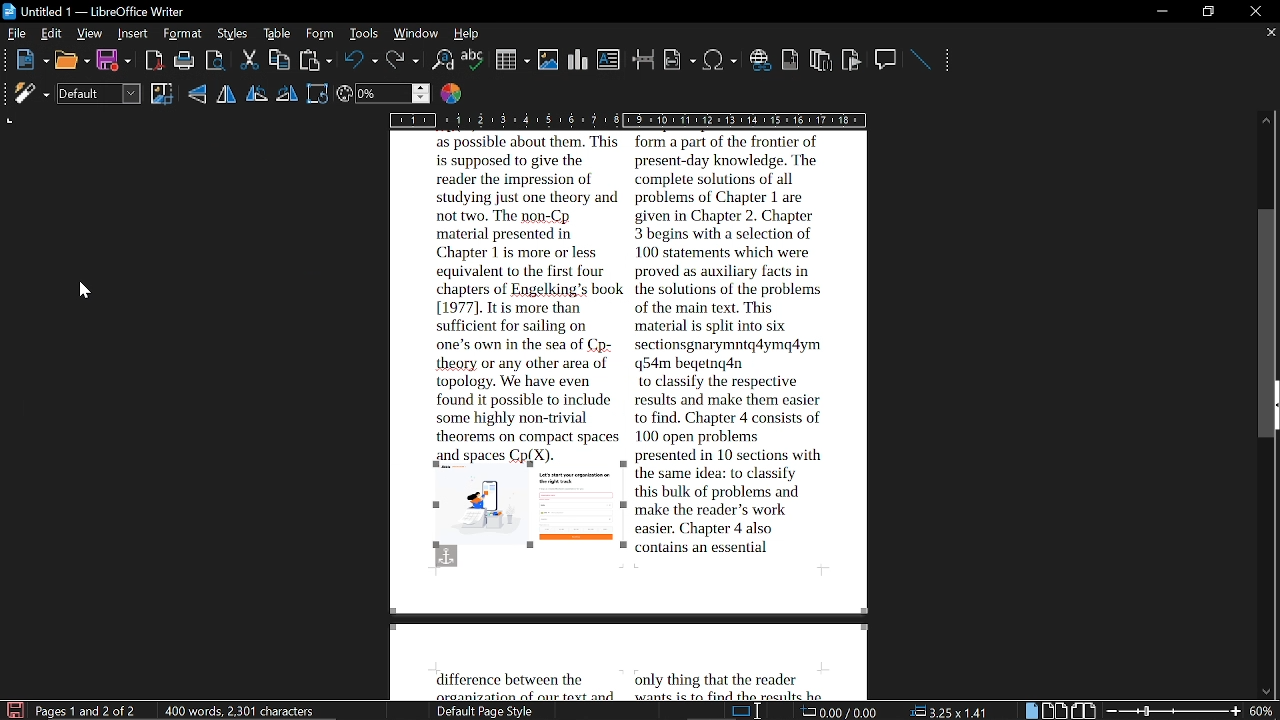 The height and width of the screenshot is (720, 1280). I want to click on flip vertically, so click(198, 93).